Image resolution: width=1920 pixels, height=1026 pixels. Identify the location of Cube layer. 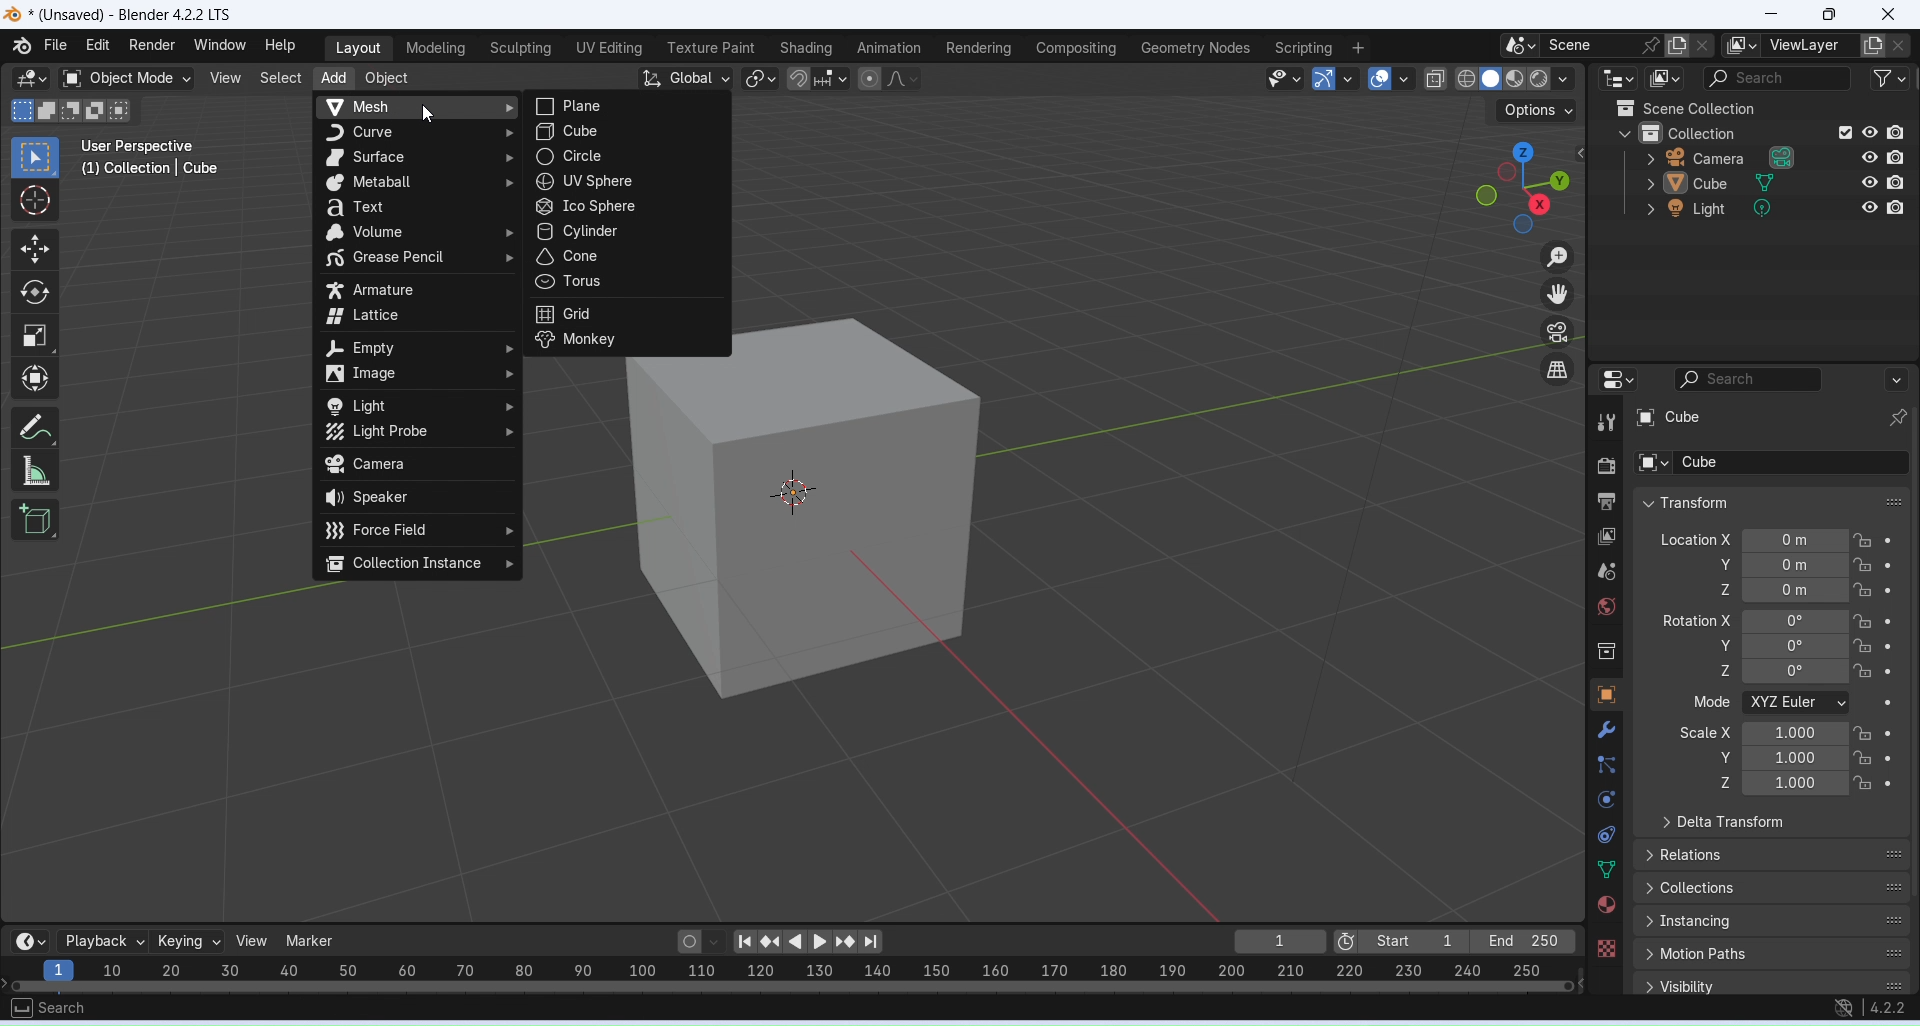
(1773, 181).